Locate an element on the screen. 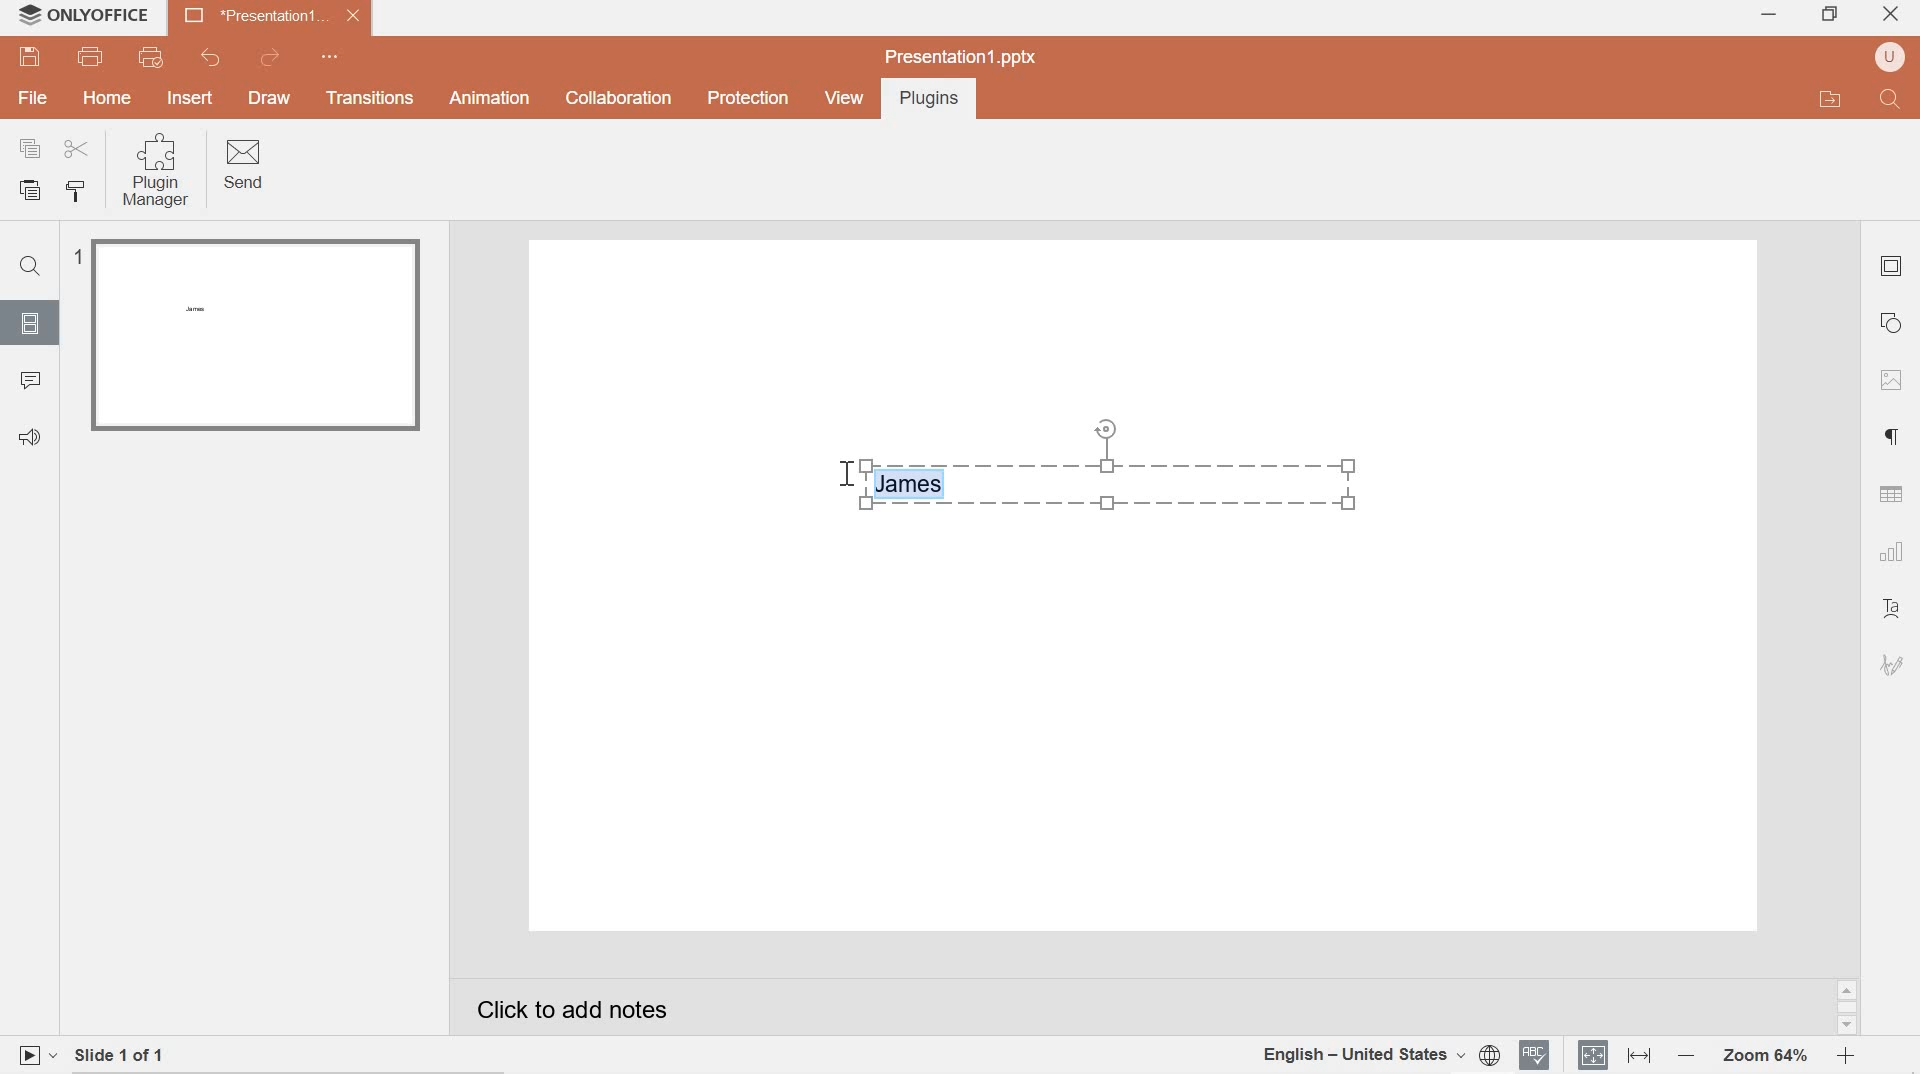 This screenshot has height=1074, width=1920. fit to slide is located at coordinates (1593, 1055).